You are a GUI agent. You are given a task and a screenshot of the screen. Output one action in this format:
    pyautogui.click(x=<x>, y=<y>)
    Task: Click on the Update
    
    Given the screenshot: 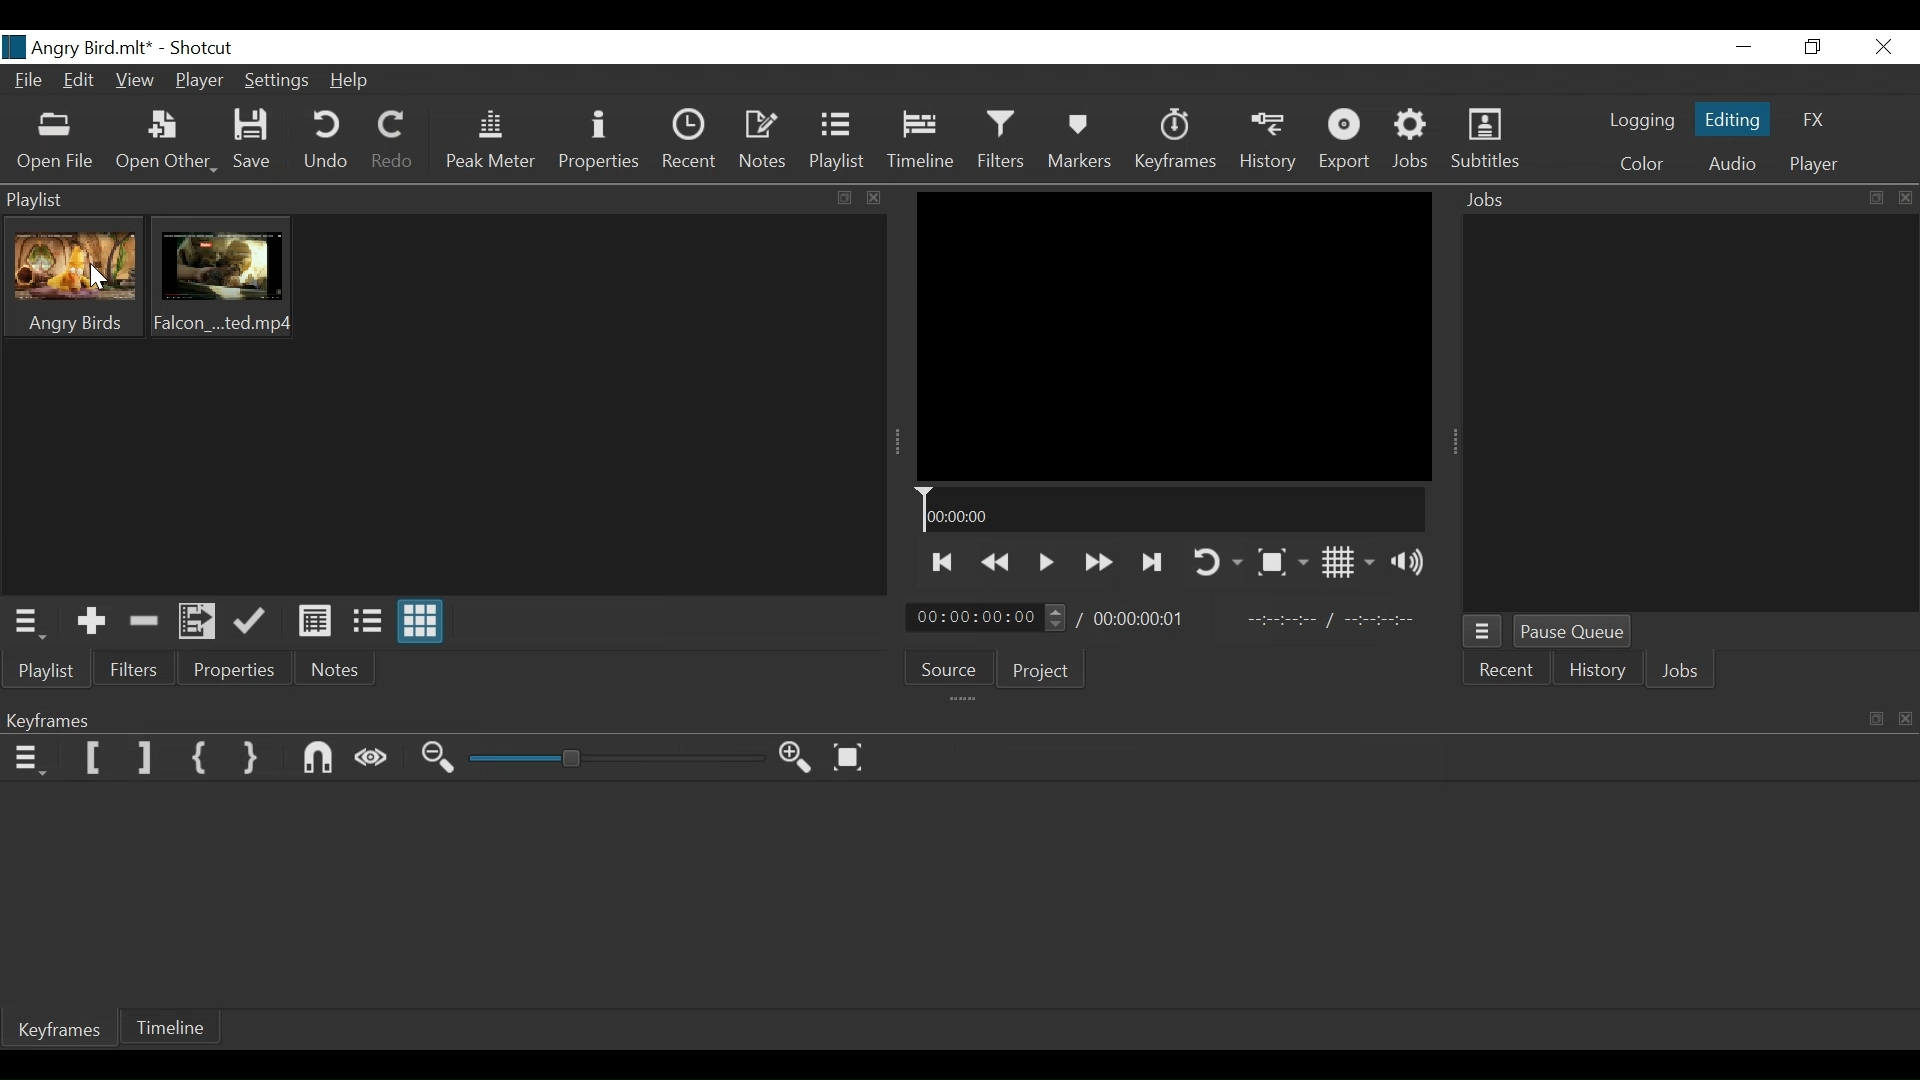 What is the action you would take?
    pyautogui.click(x=250, y=622)
    